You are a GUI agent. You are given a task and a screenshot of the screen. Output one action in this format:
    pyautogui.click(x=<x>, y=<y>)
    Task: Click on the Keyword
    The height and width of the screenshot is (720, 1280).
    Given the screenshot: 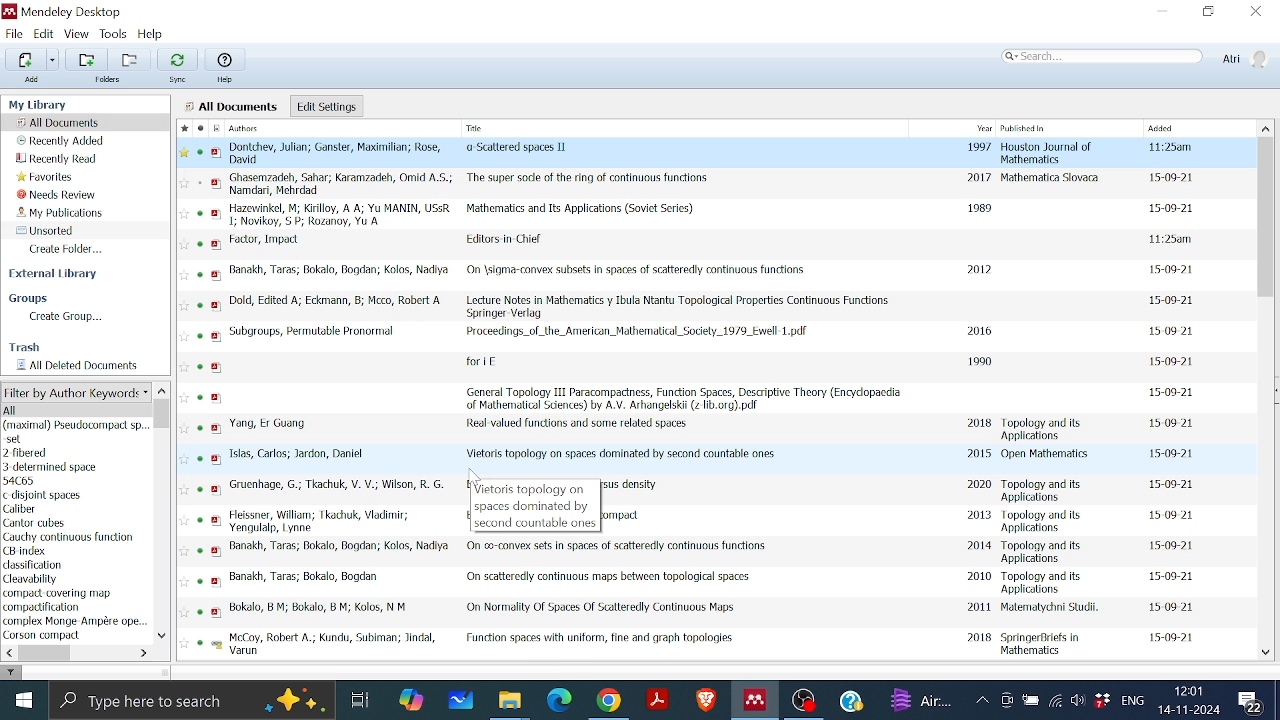 What is the action you would take?
    pyautogui.click(x=44, y=494)
    